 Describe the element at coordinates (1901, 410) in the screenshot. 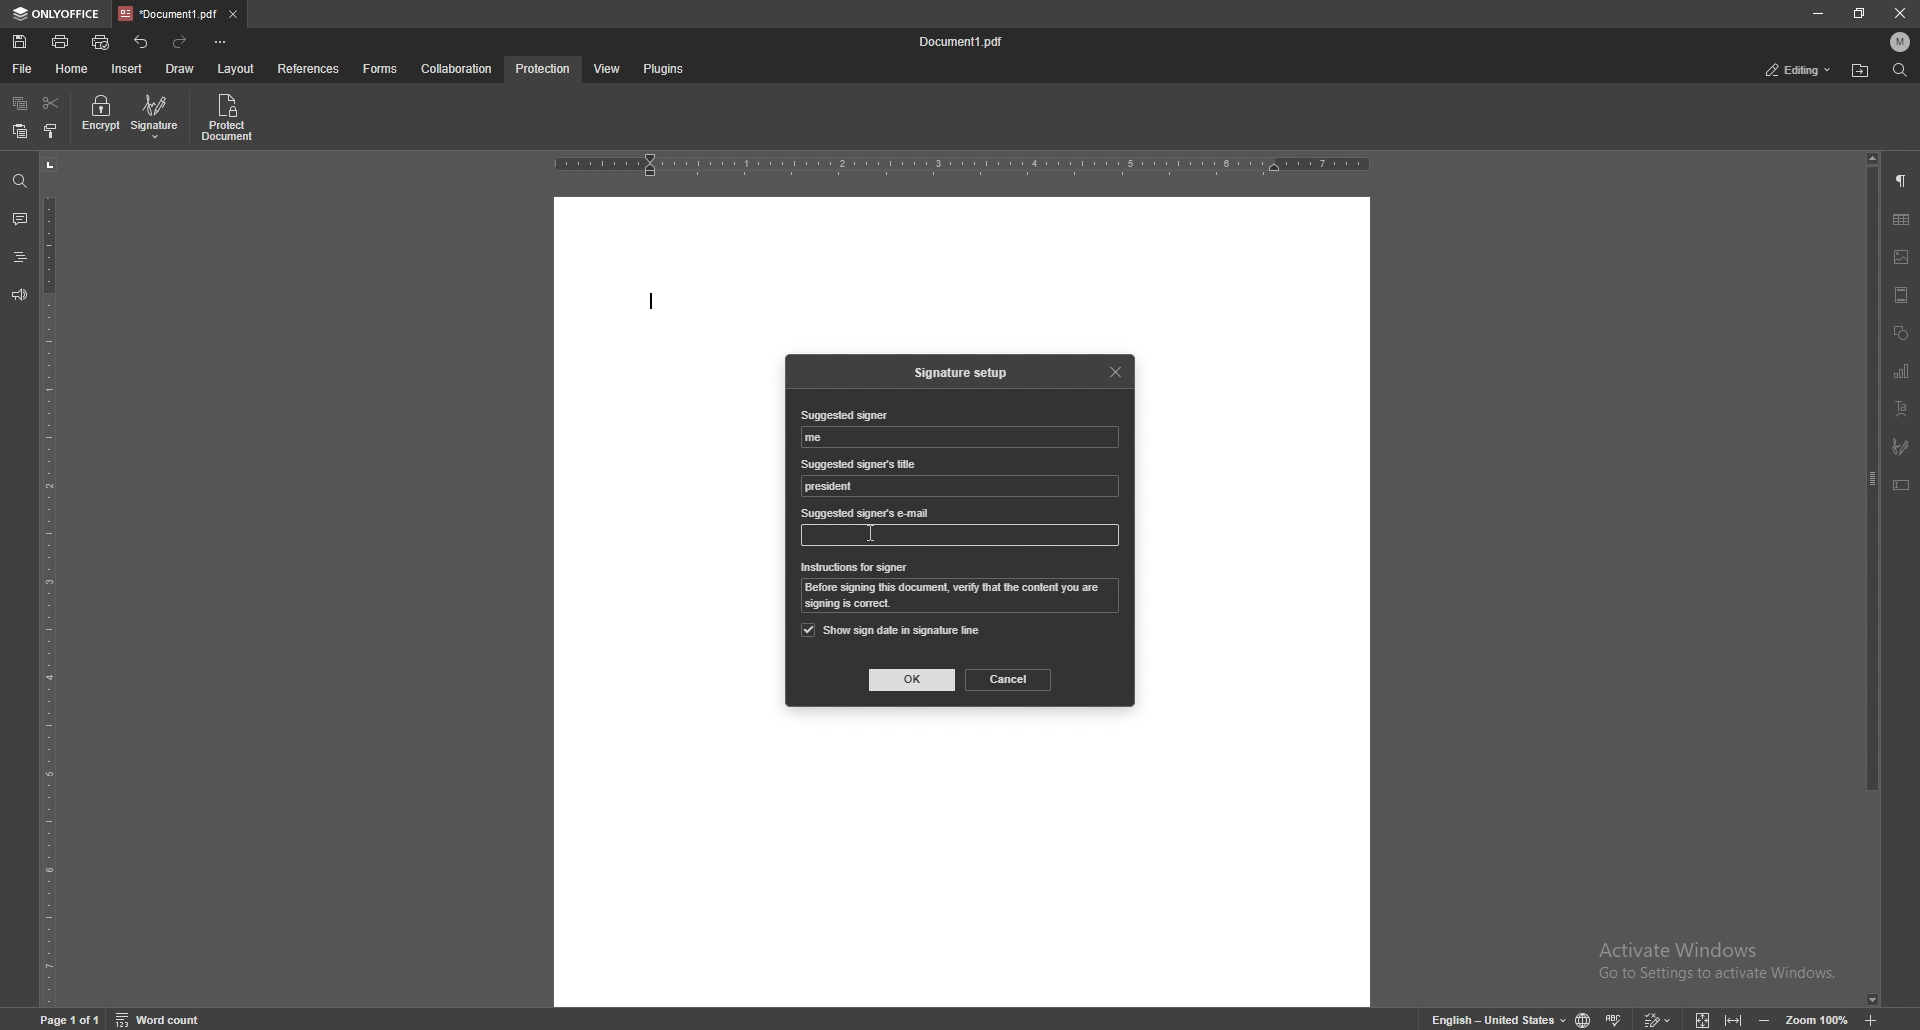

I see `text art` at that location.